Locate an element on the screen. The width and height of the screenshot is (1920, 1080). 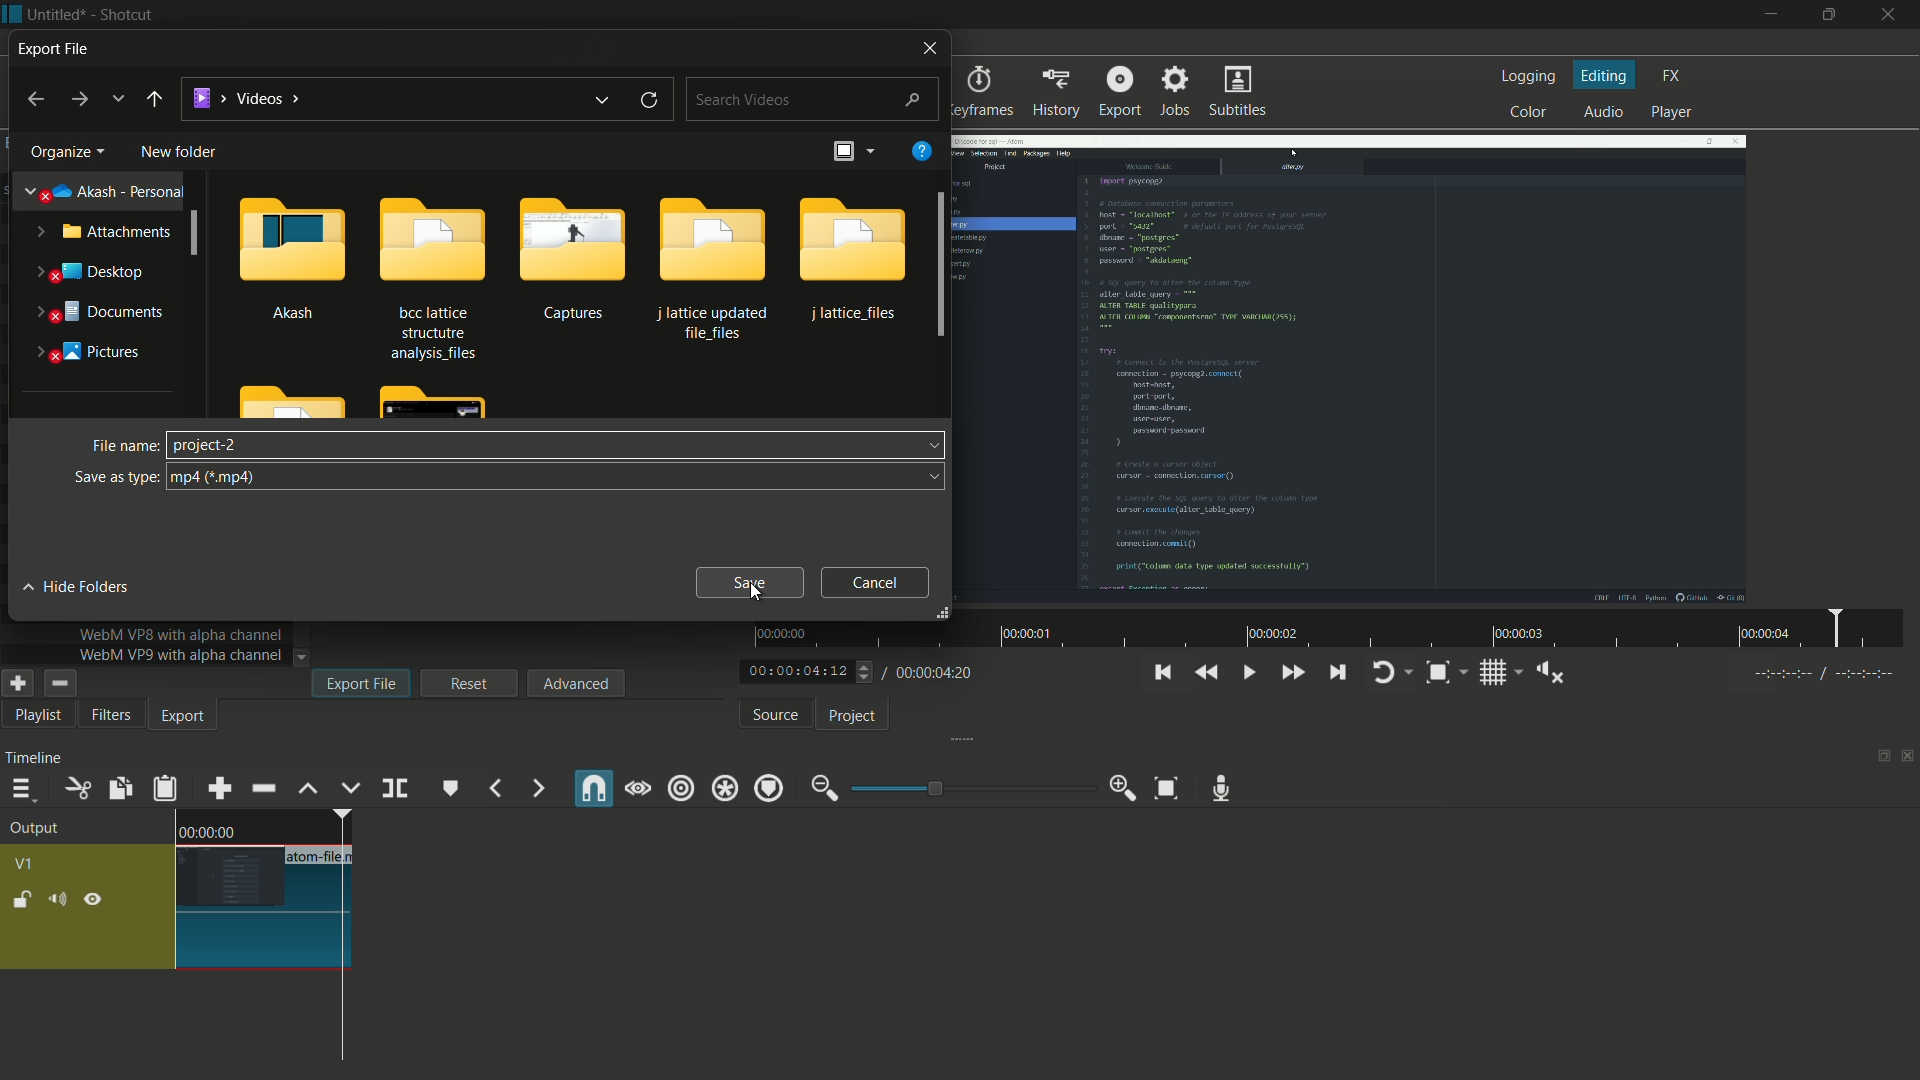
file name is located at coordinates (322, 857).